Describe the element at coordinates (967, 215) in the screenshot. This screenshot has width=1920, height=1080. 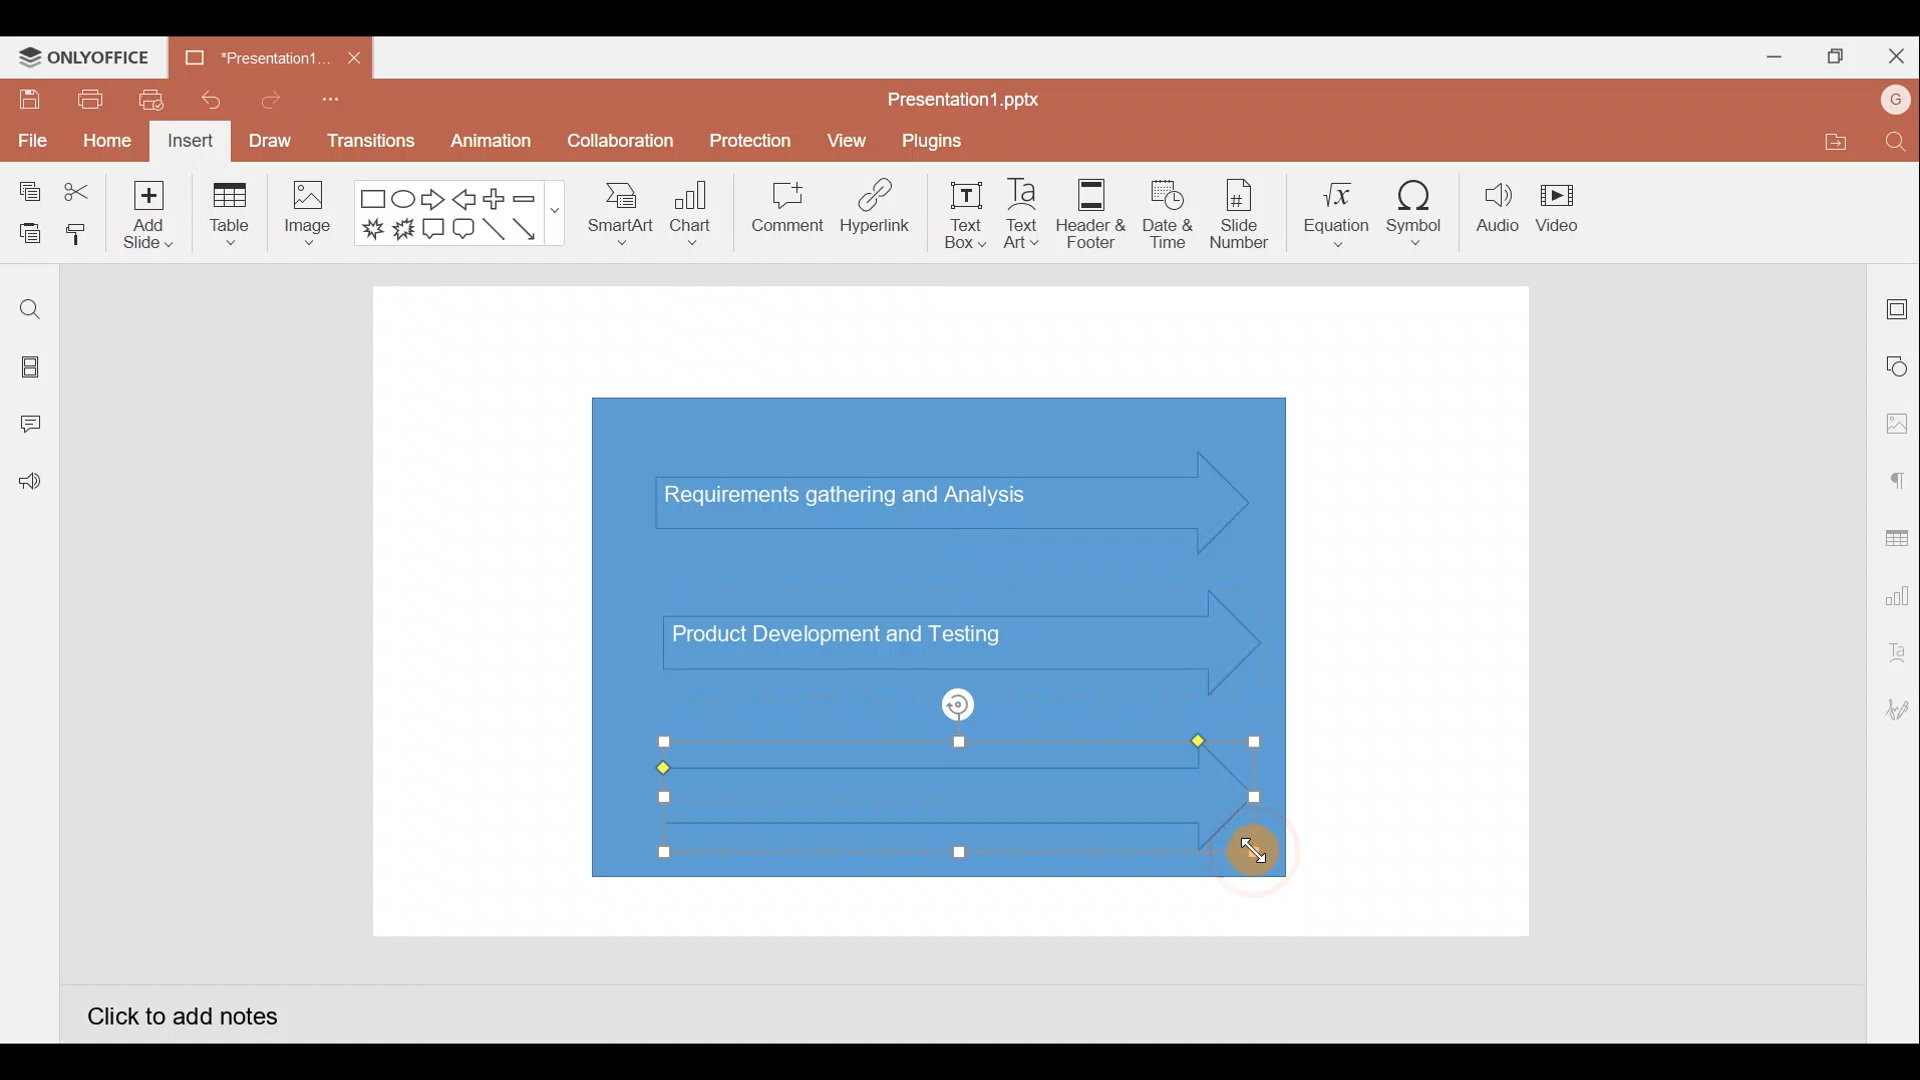
I see `Text box` at that location.